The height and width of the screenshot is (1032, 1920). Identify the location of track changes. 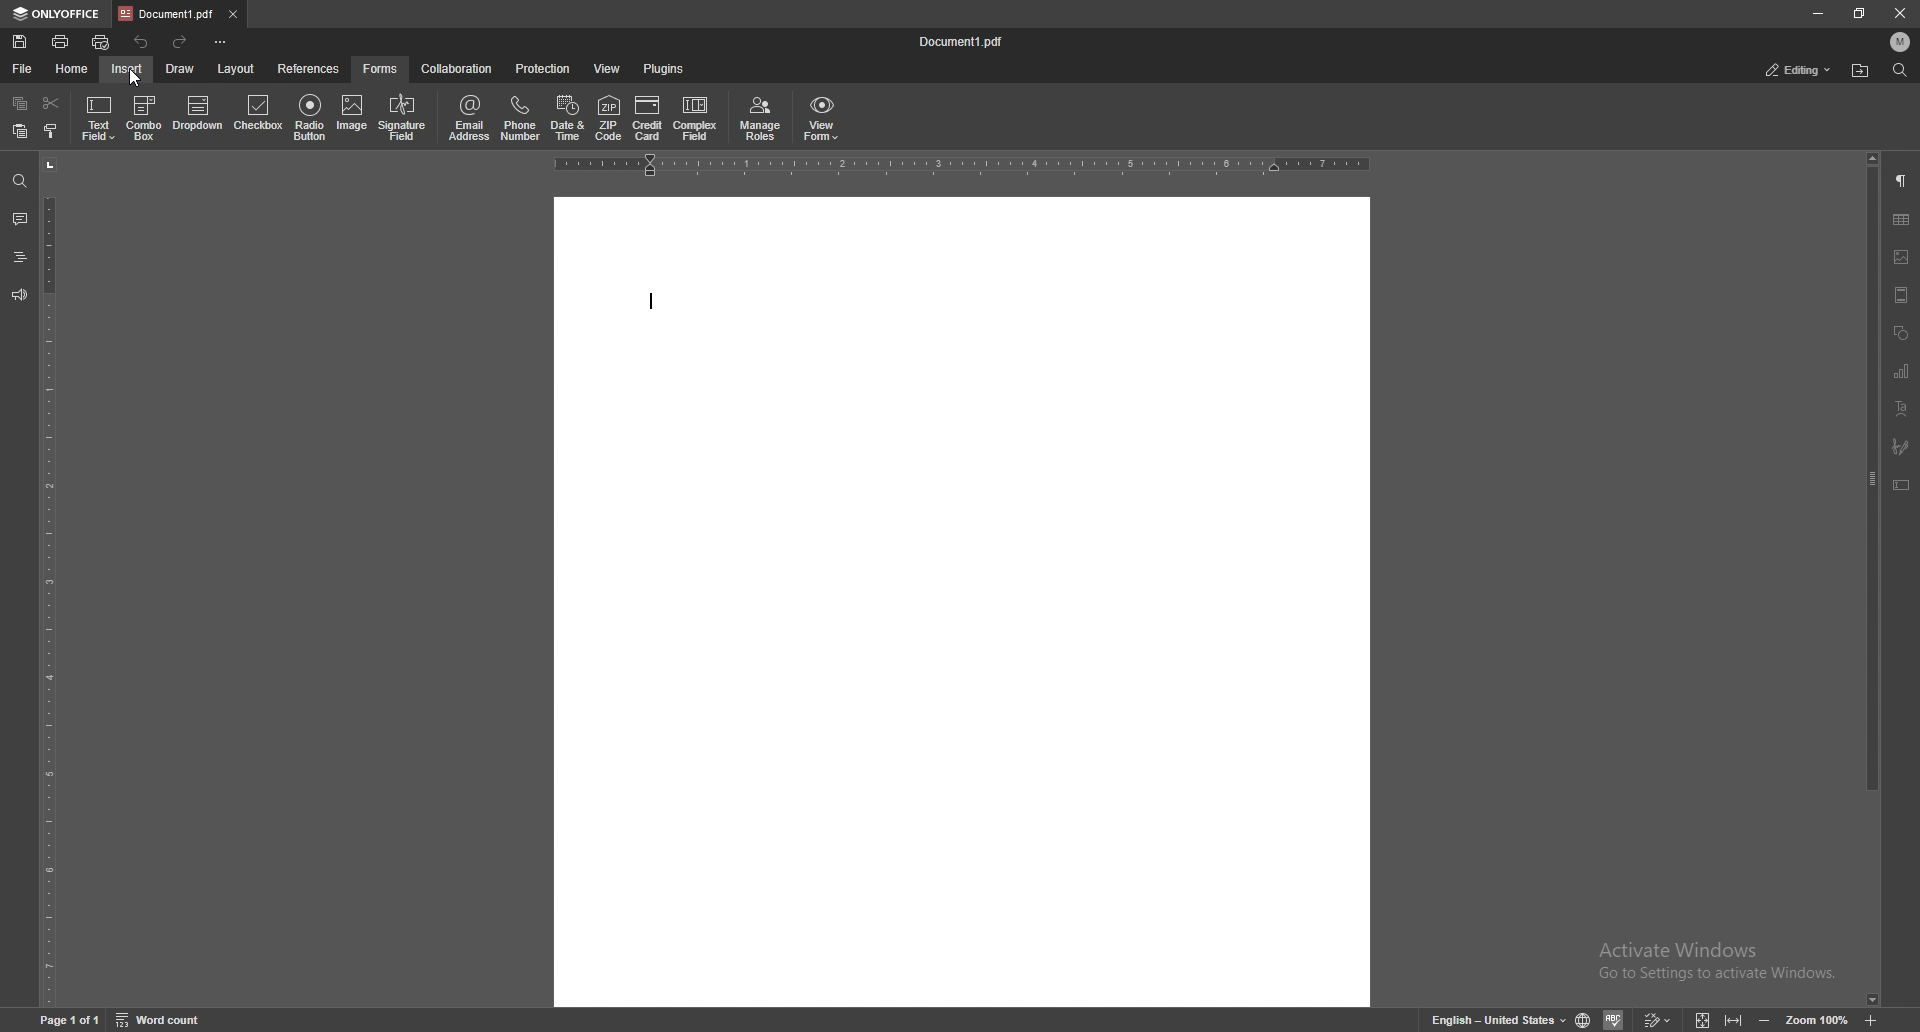
(1660, 1019).